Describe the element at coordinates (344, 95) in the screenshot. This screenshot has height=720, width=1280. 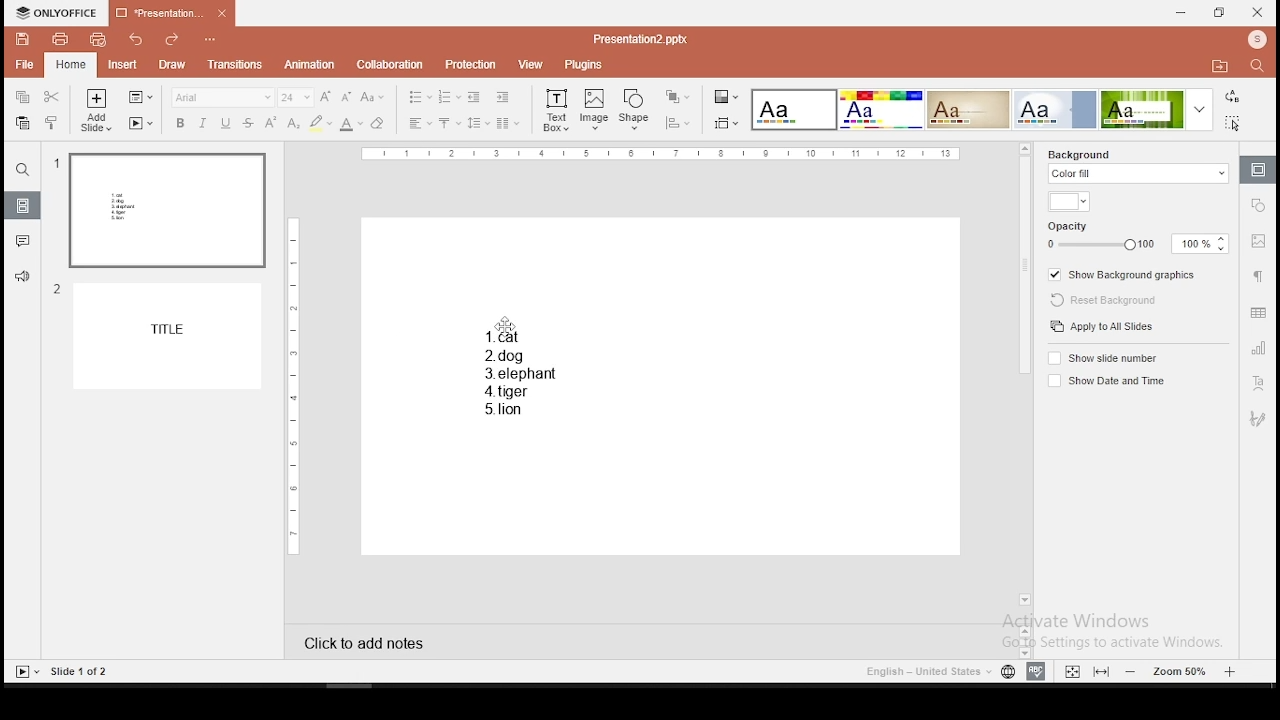
I see `decrease font size` at that location.